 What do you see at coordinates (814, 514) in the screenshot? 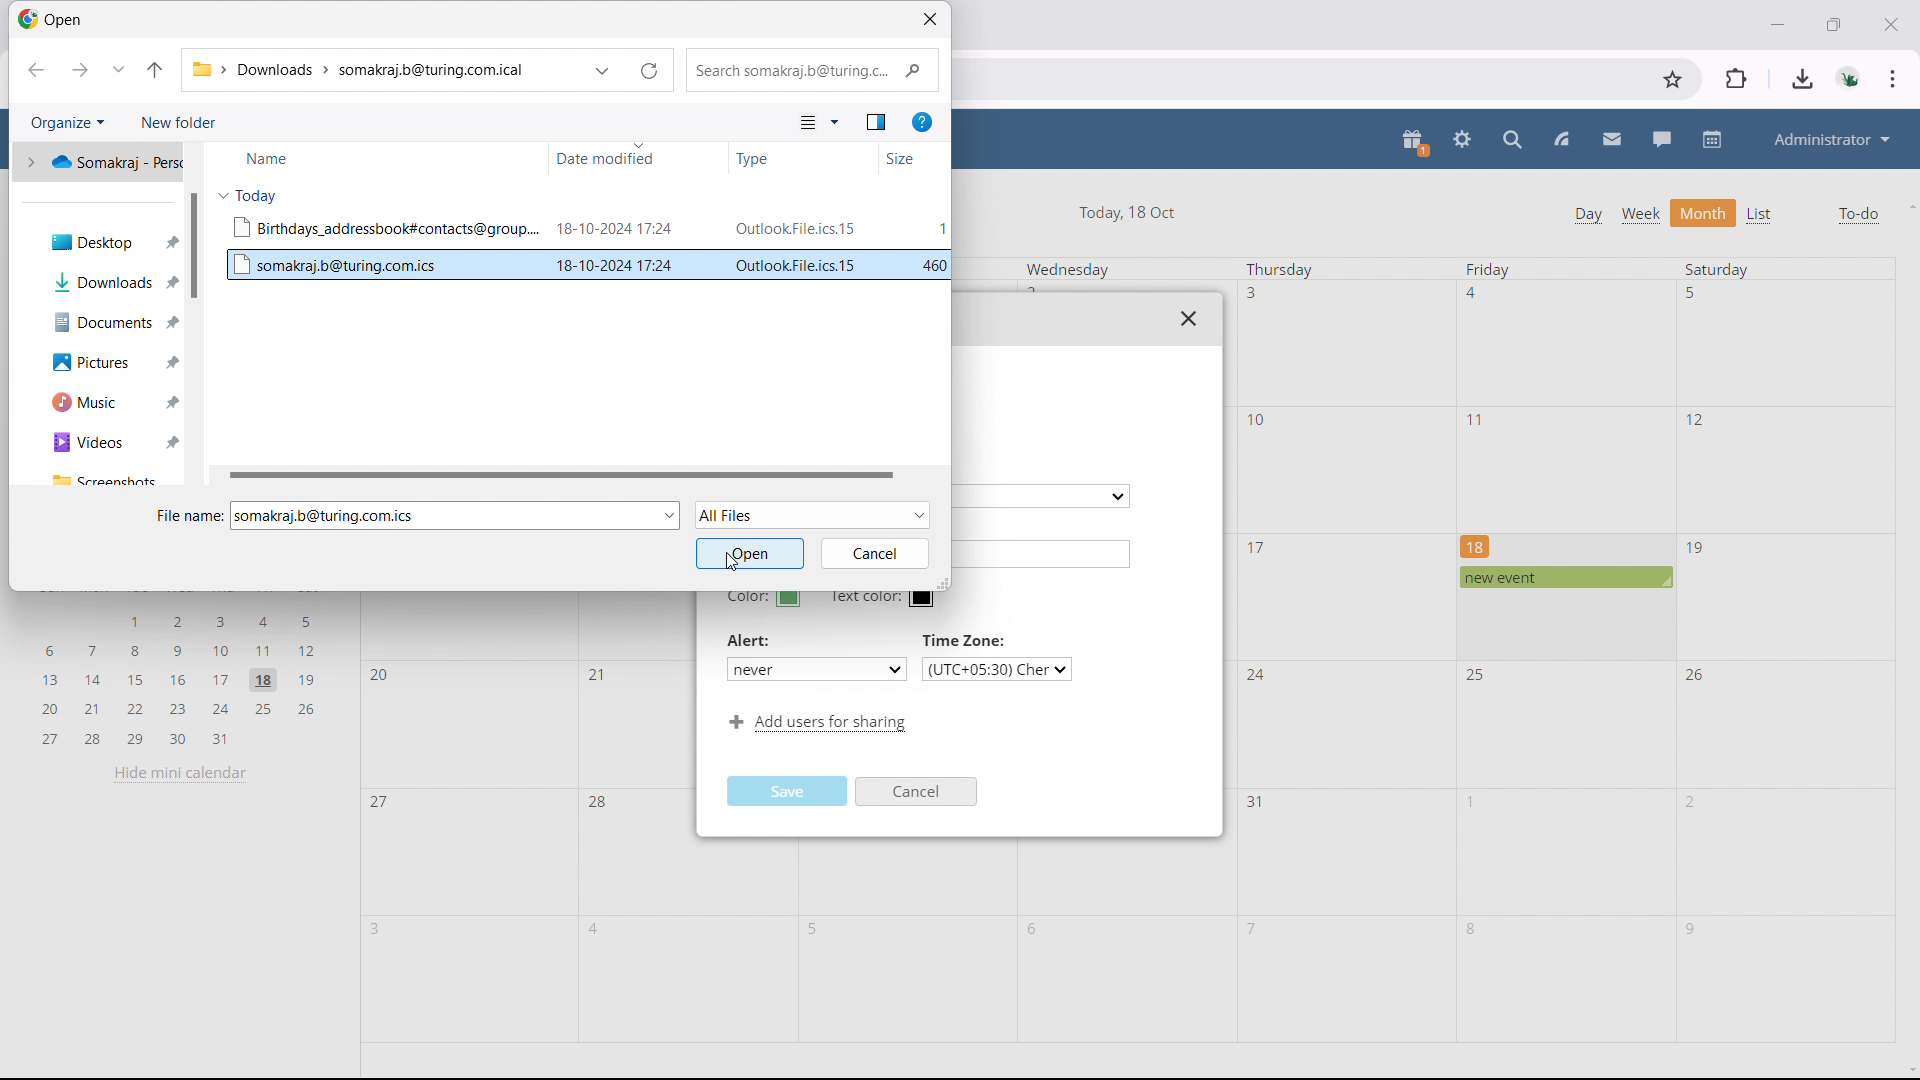
I see `All Files` at bounding box center [814, 514].